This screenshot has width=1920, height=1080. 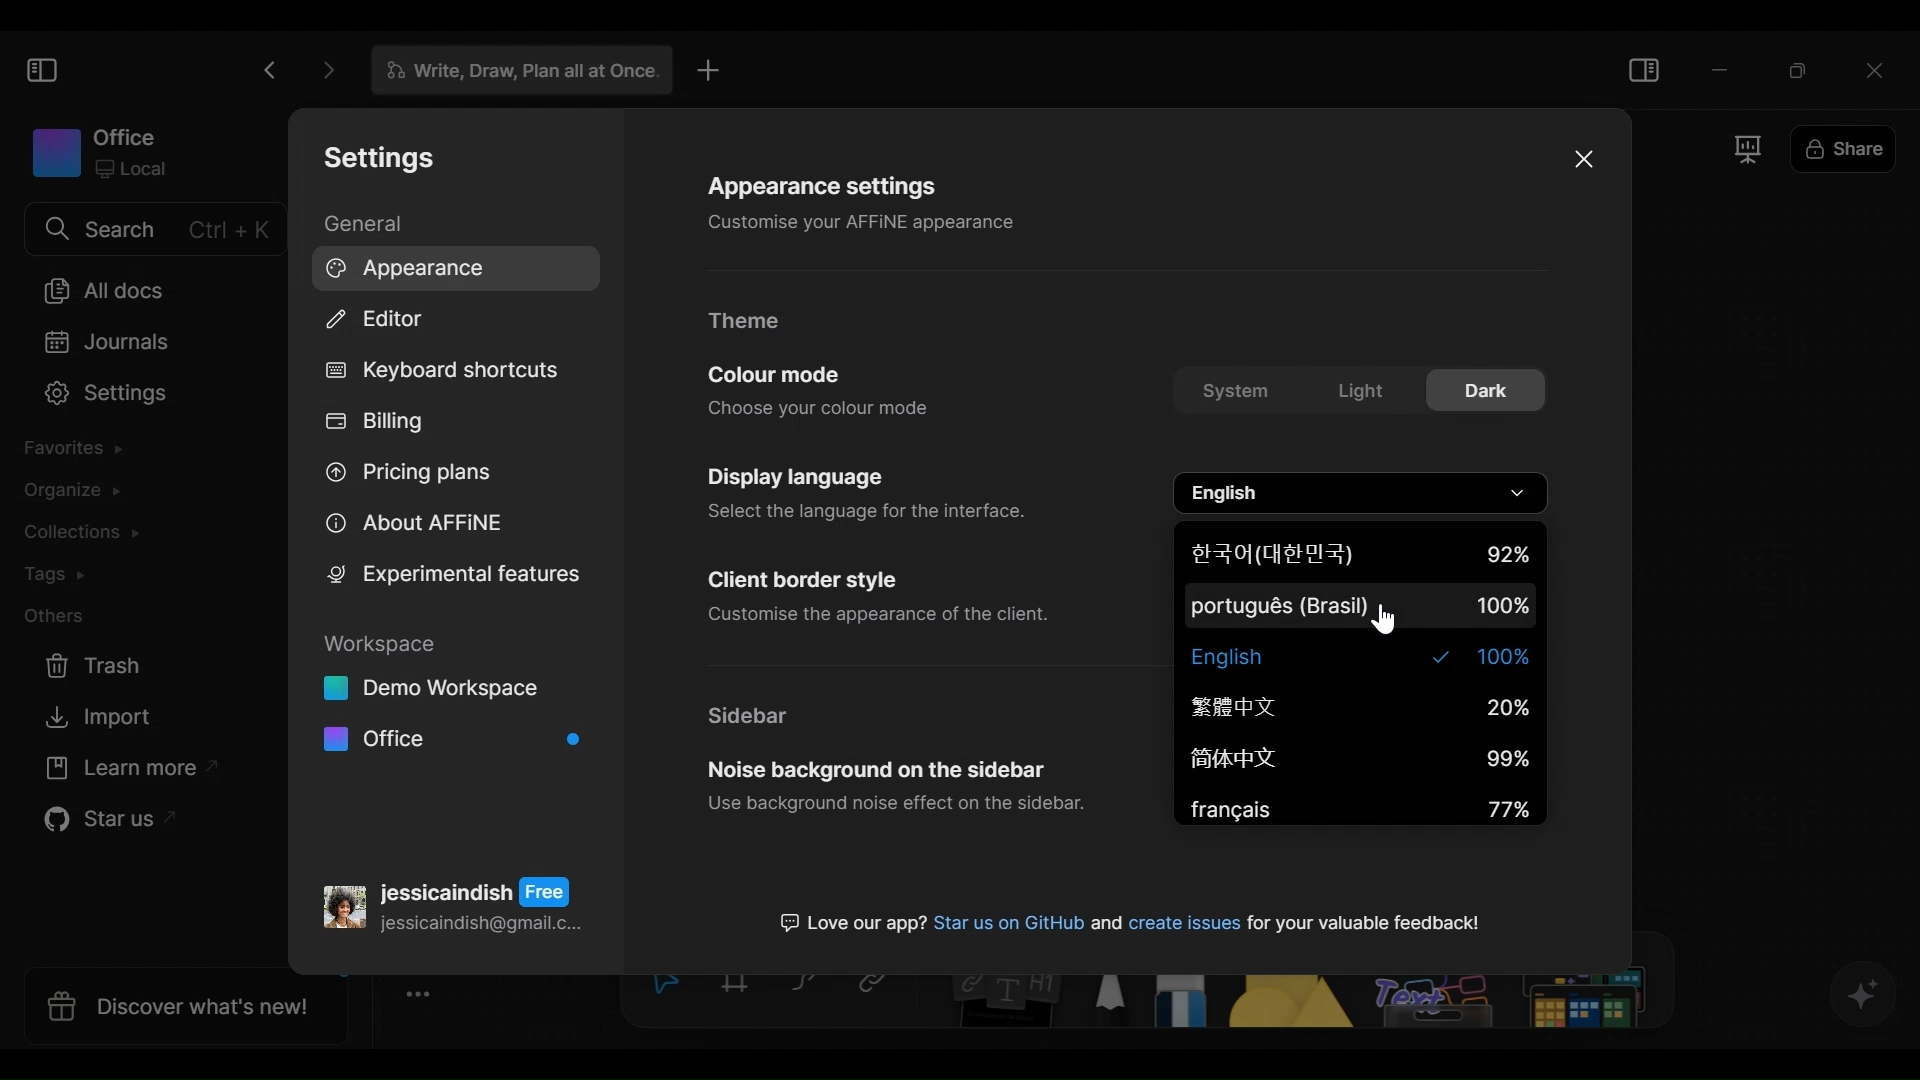 What do you see at coordinates (86, 533) in the screenshot?
I see `Colections` at bounding box center [86, 533].